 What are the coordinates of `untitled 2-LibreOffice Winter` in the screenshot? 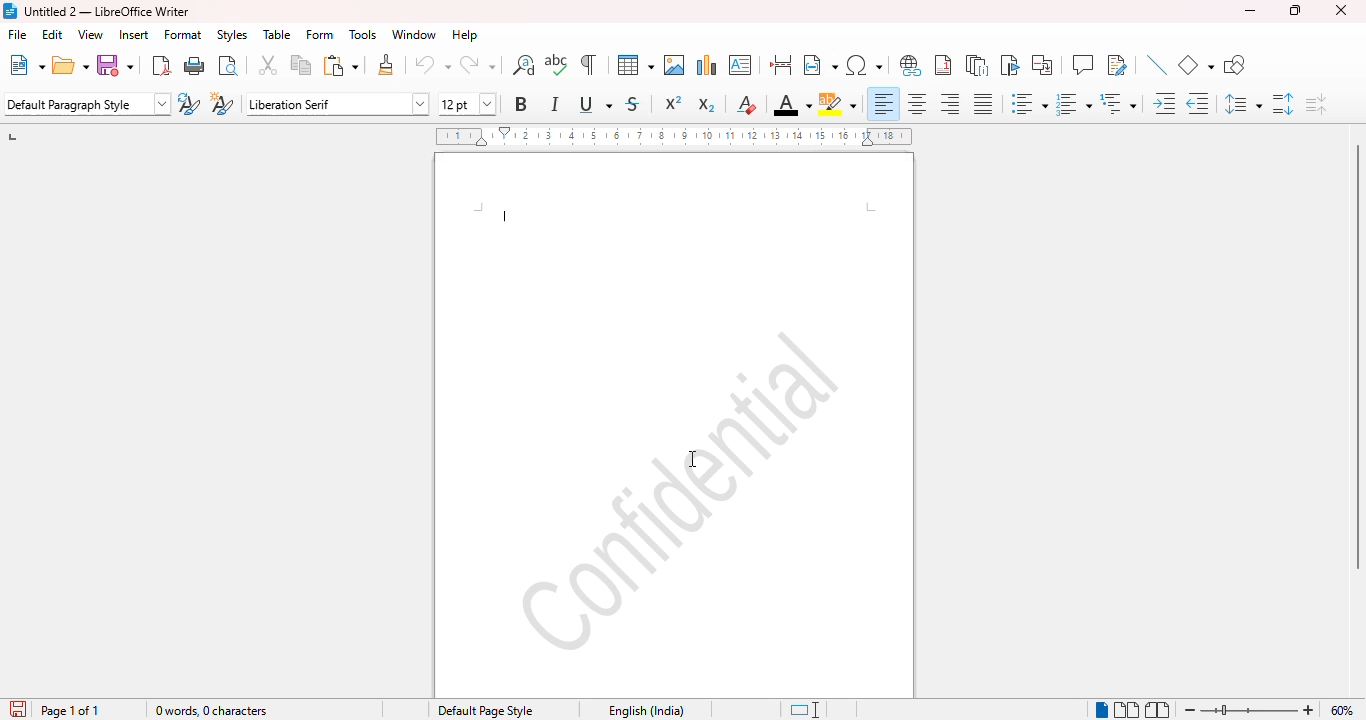 It's located at (107, 11).